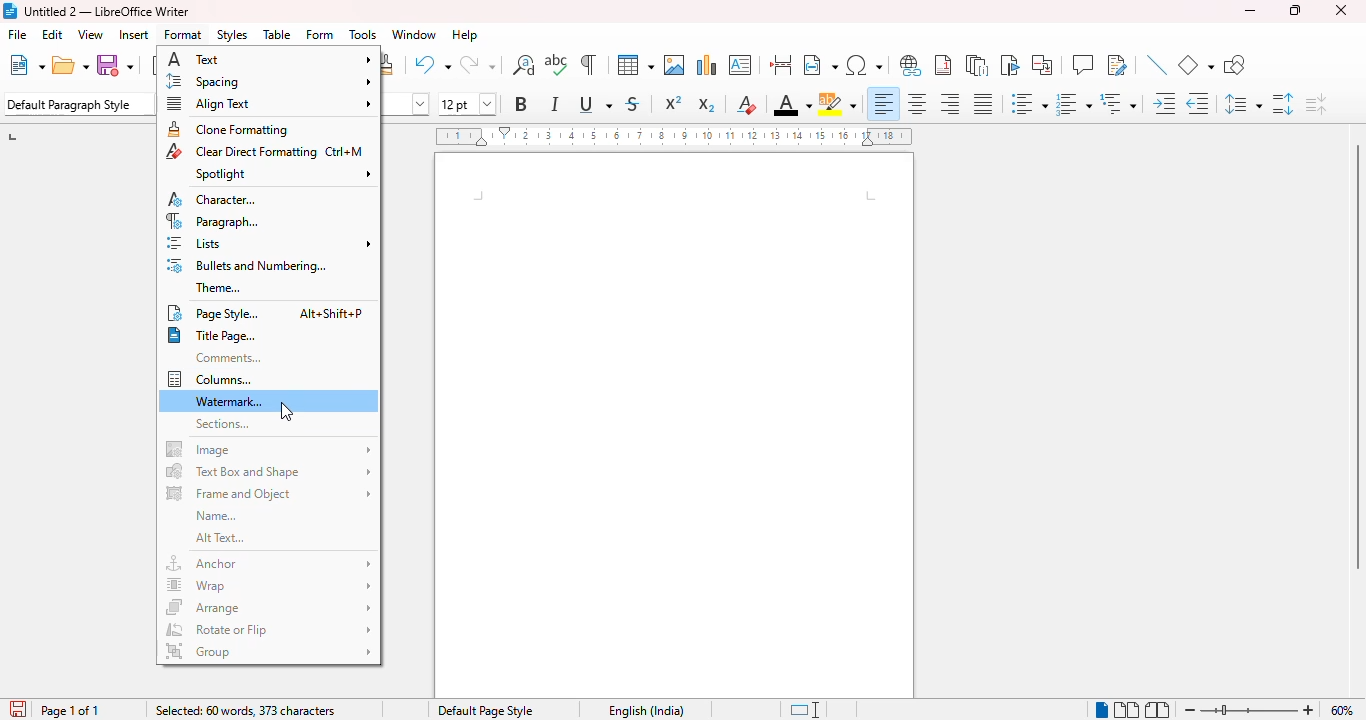 The image size is (1366, 720). I want to click on set line spacing, so click(1241, 104).